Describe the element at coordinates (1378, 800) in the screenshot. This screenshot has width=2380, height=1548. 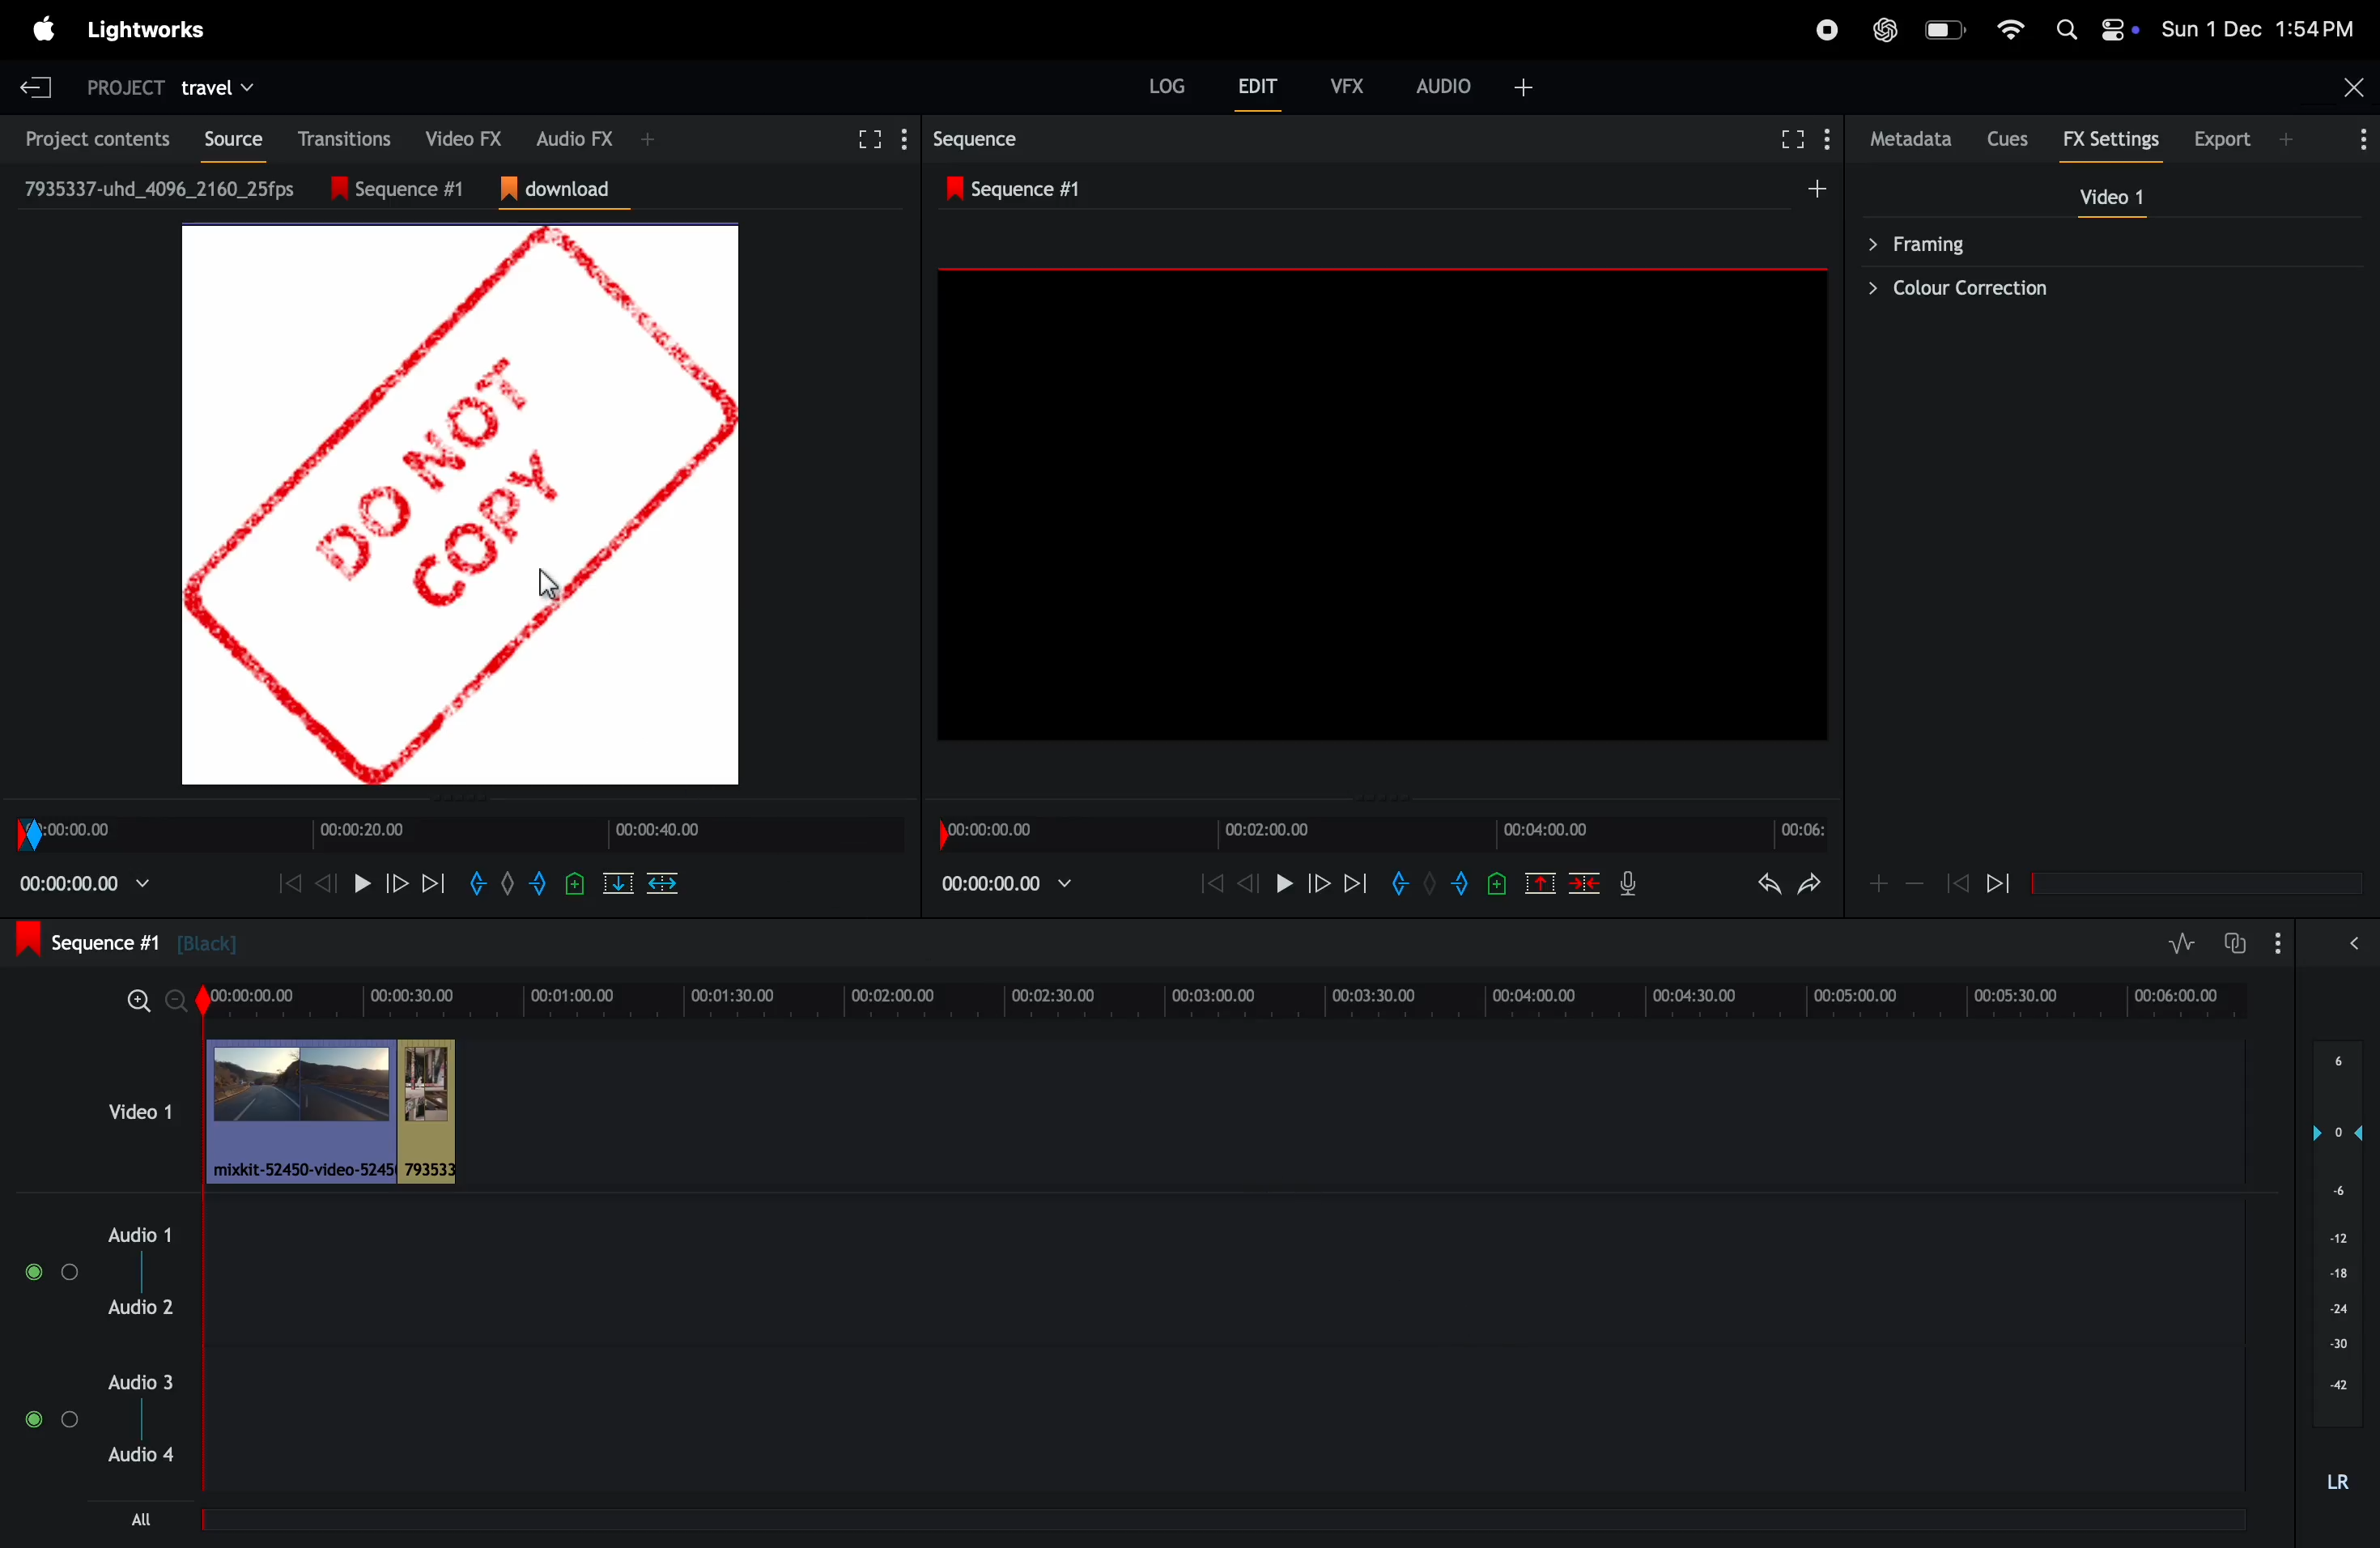
I see `Drag to change dimension` at that location.